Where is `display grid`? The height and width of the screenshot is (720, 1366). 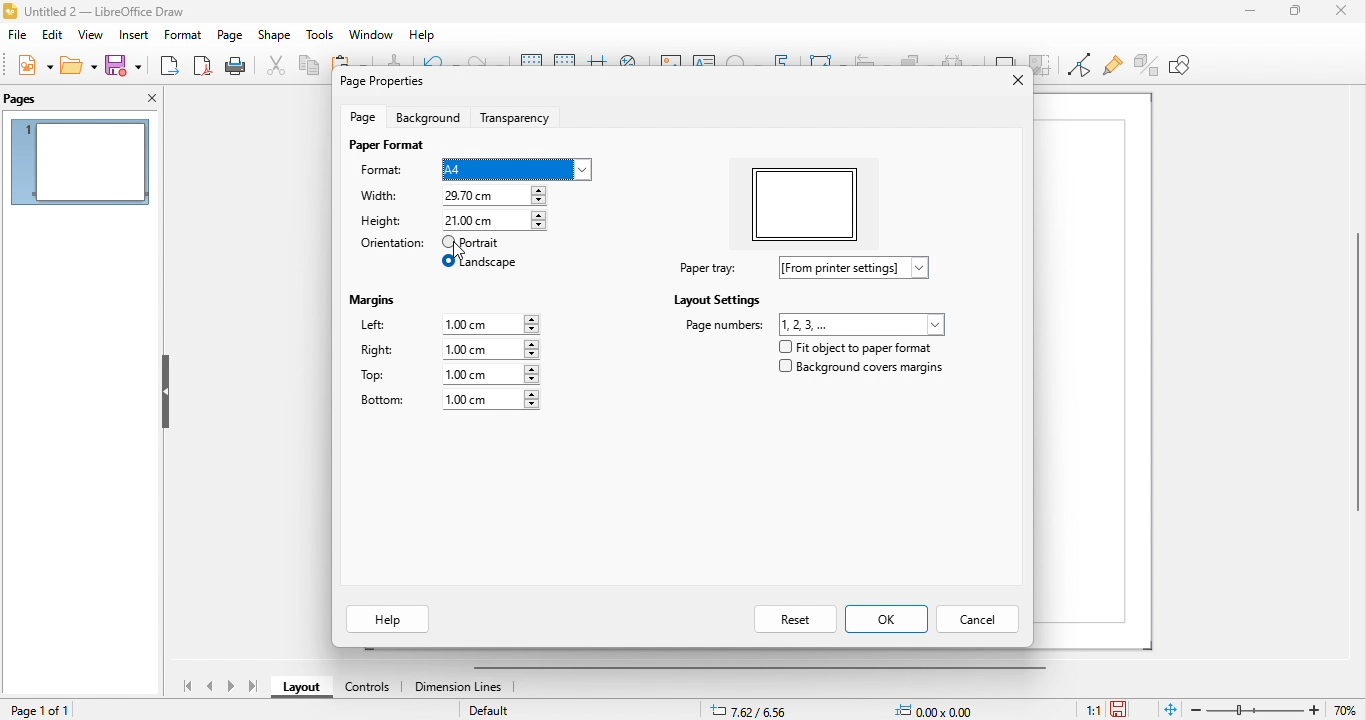 display grid is located at coordinates (529, 62).